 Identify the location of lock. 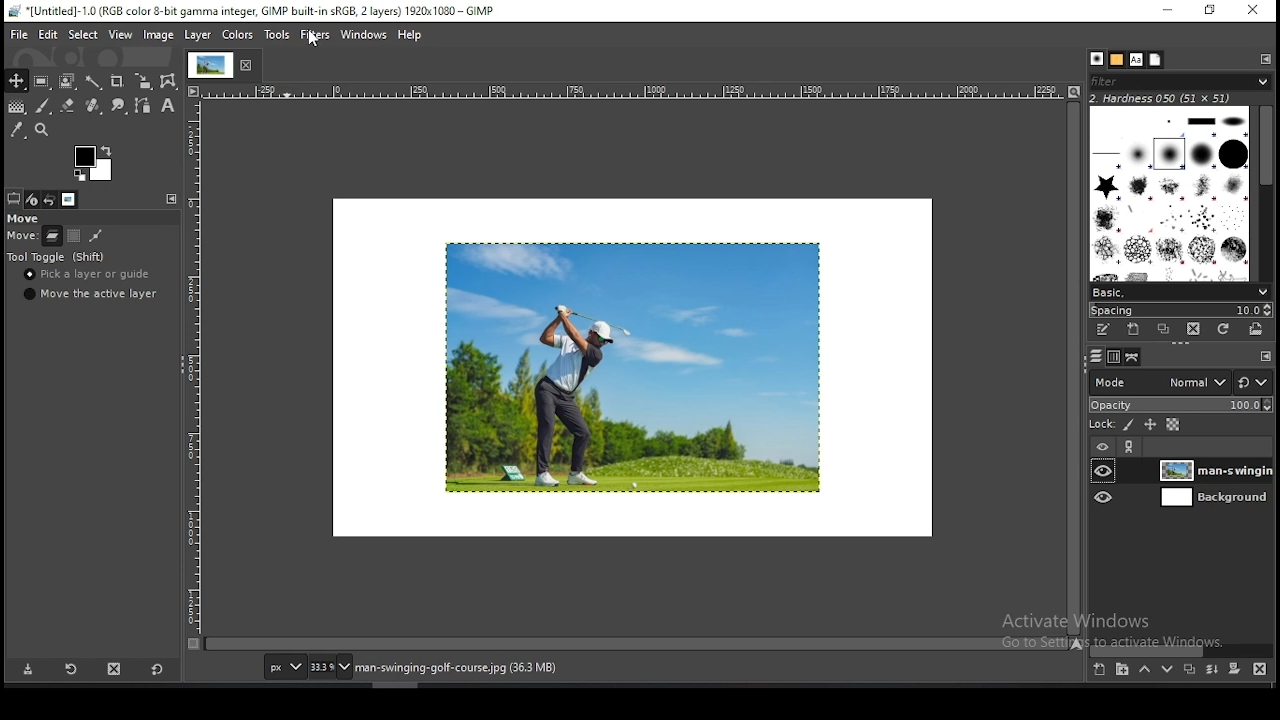
(1103, 424).